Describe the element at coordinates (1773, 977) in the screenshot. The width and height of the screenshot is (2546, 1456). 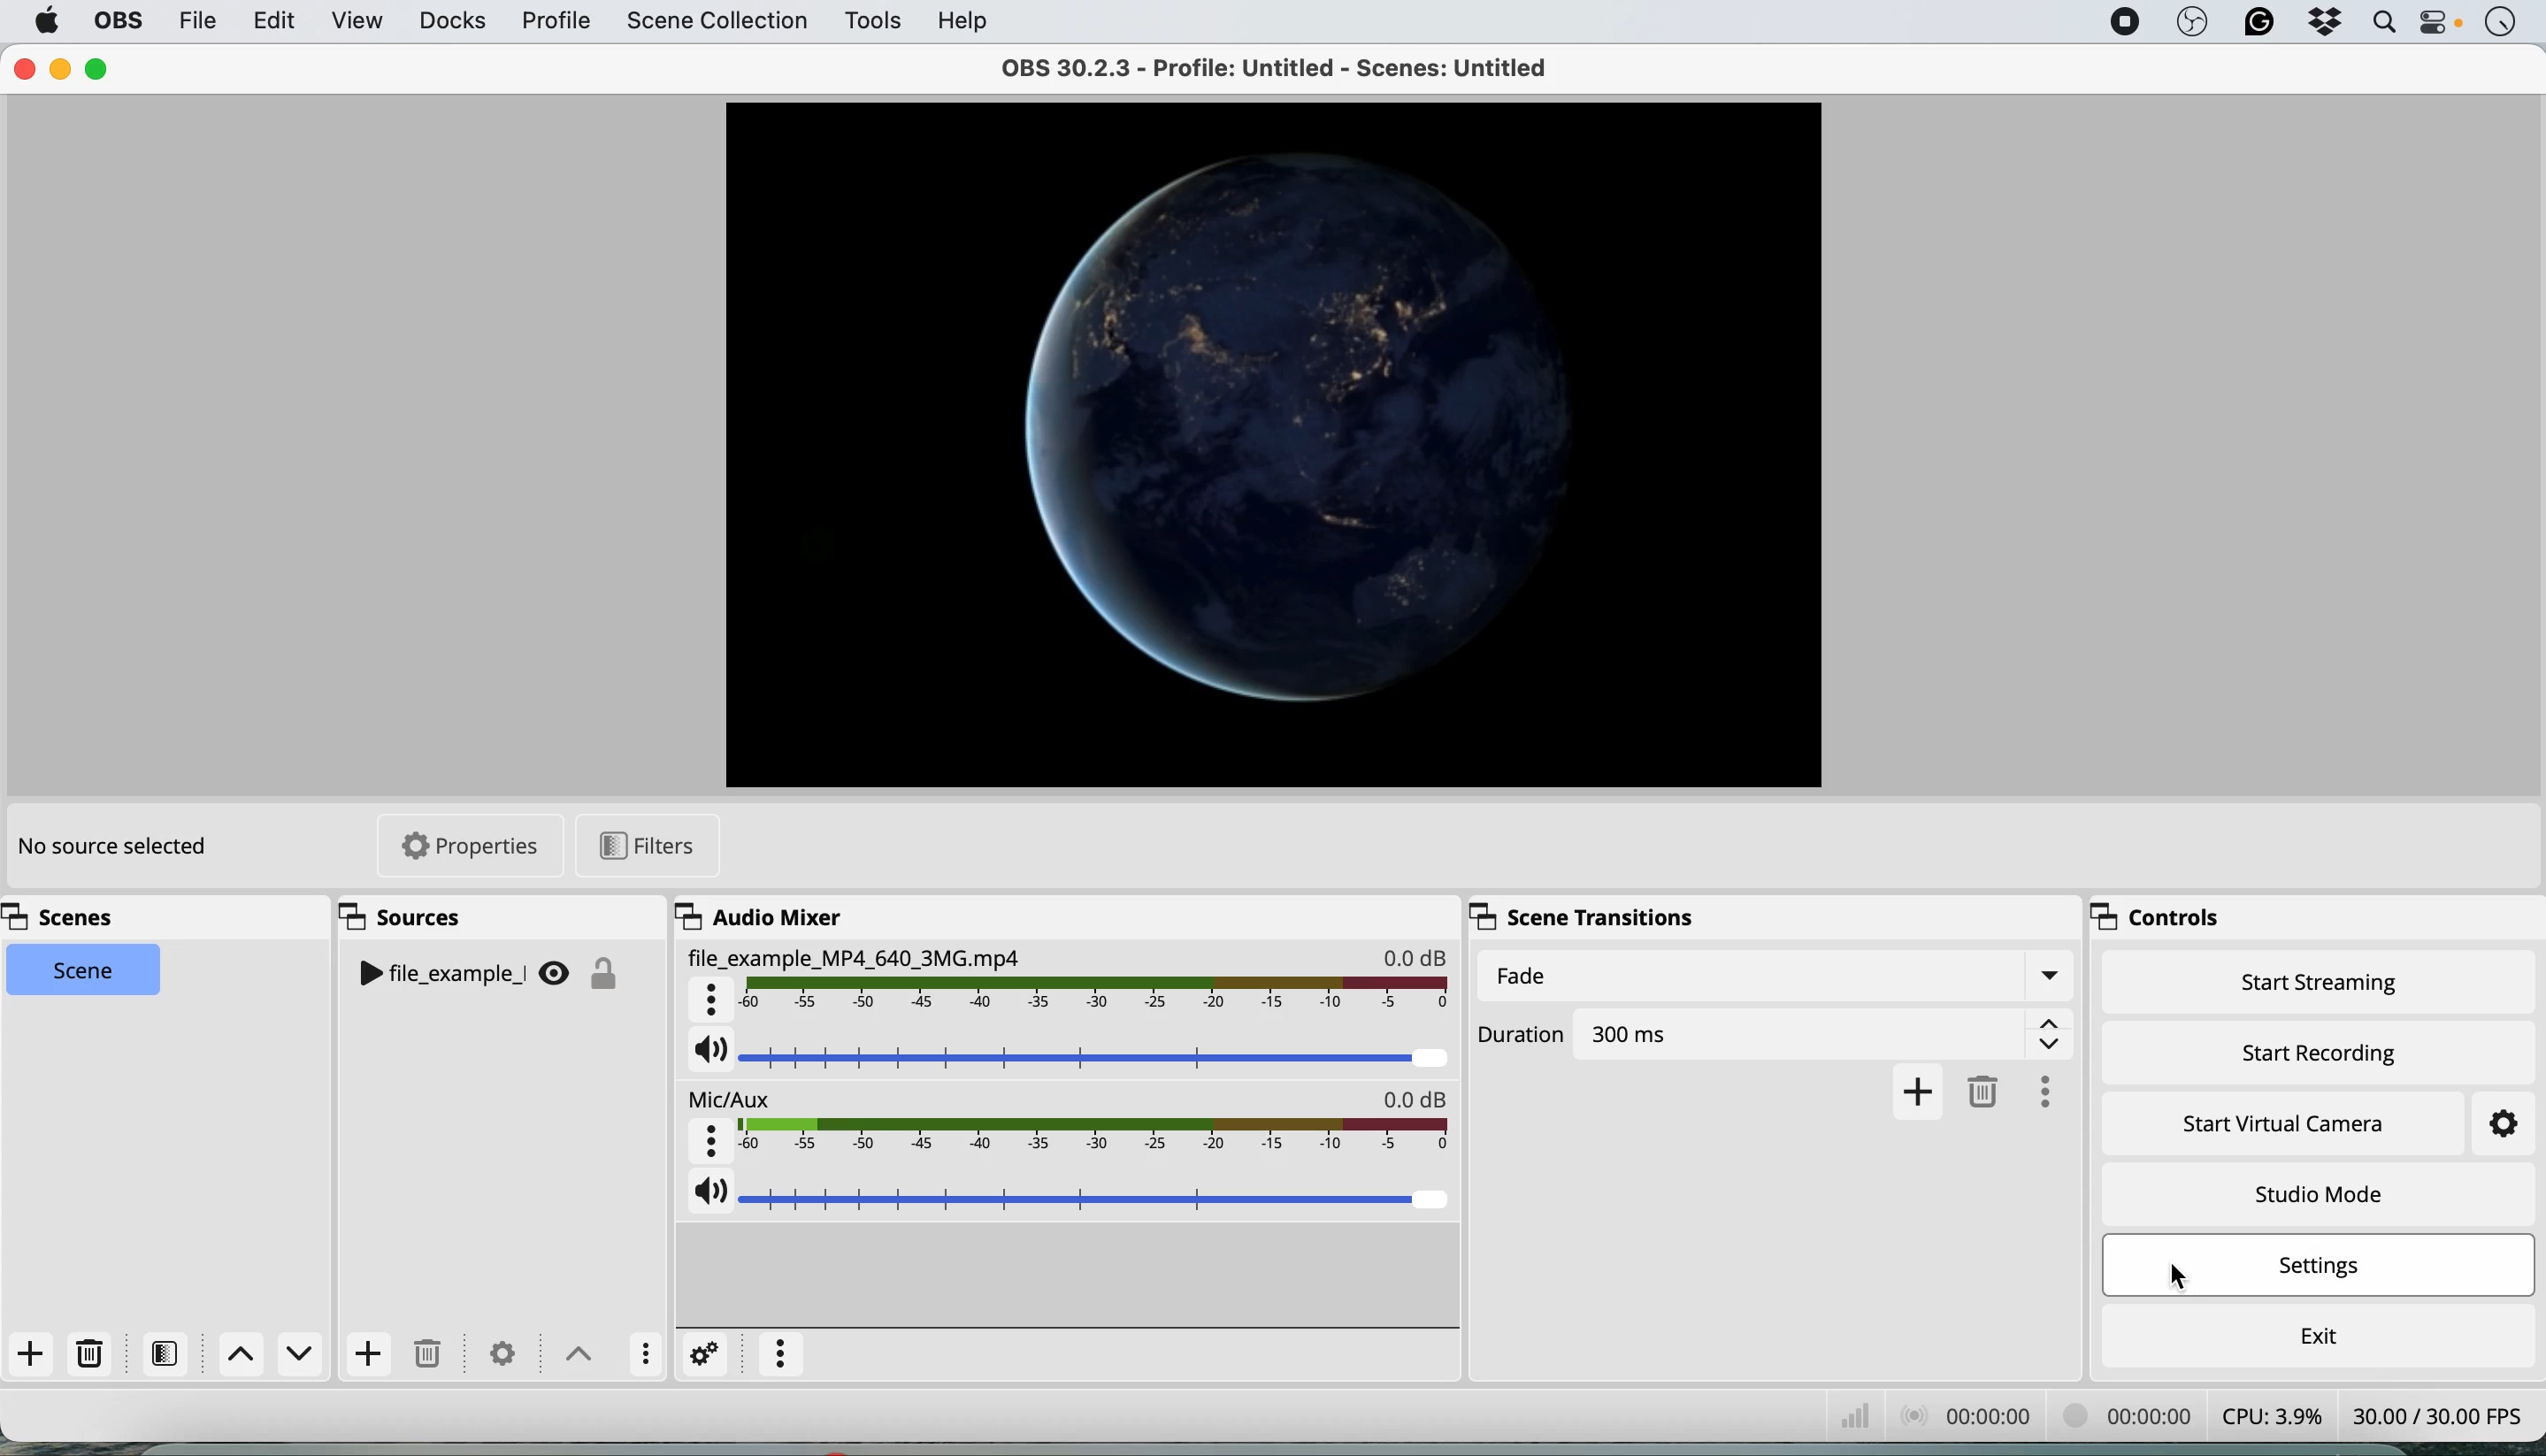
I see `fade` at that location.